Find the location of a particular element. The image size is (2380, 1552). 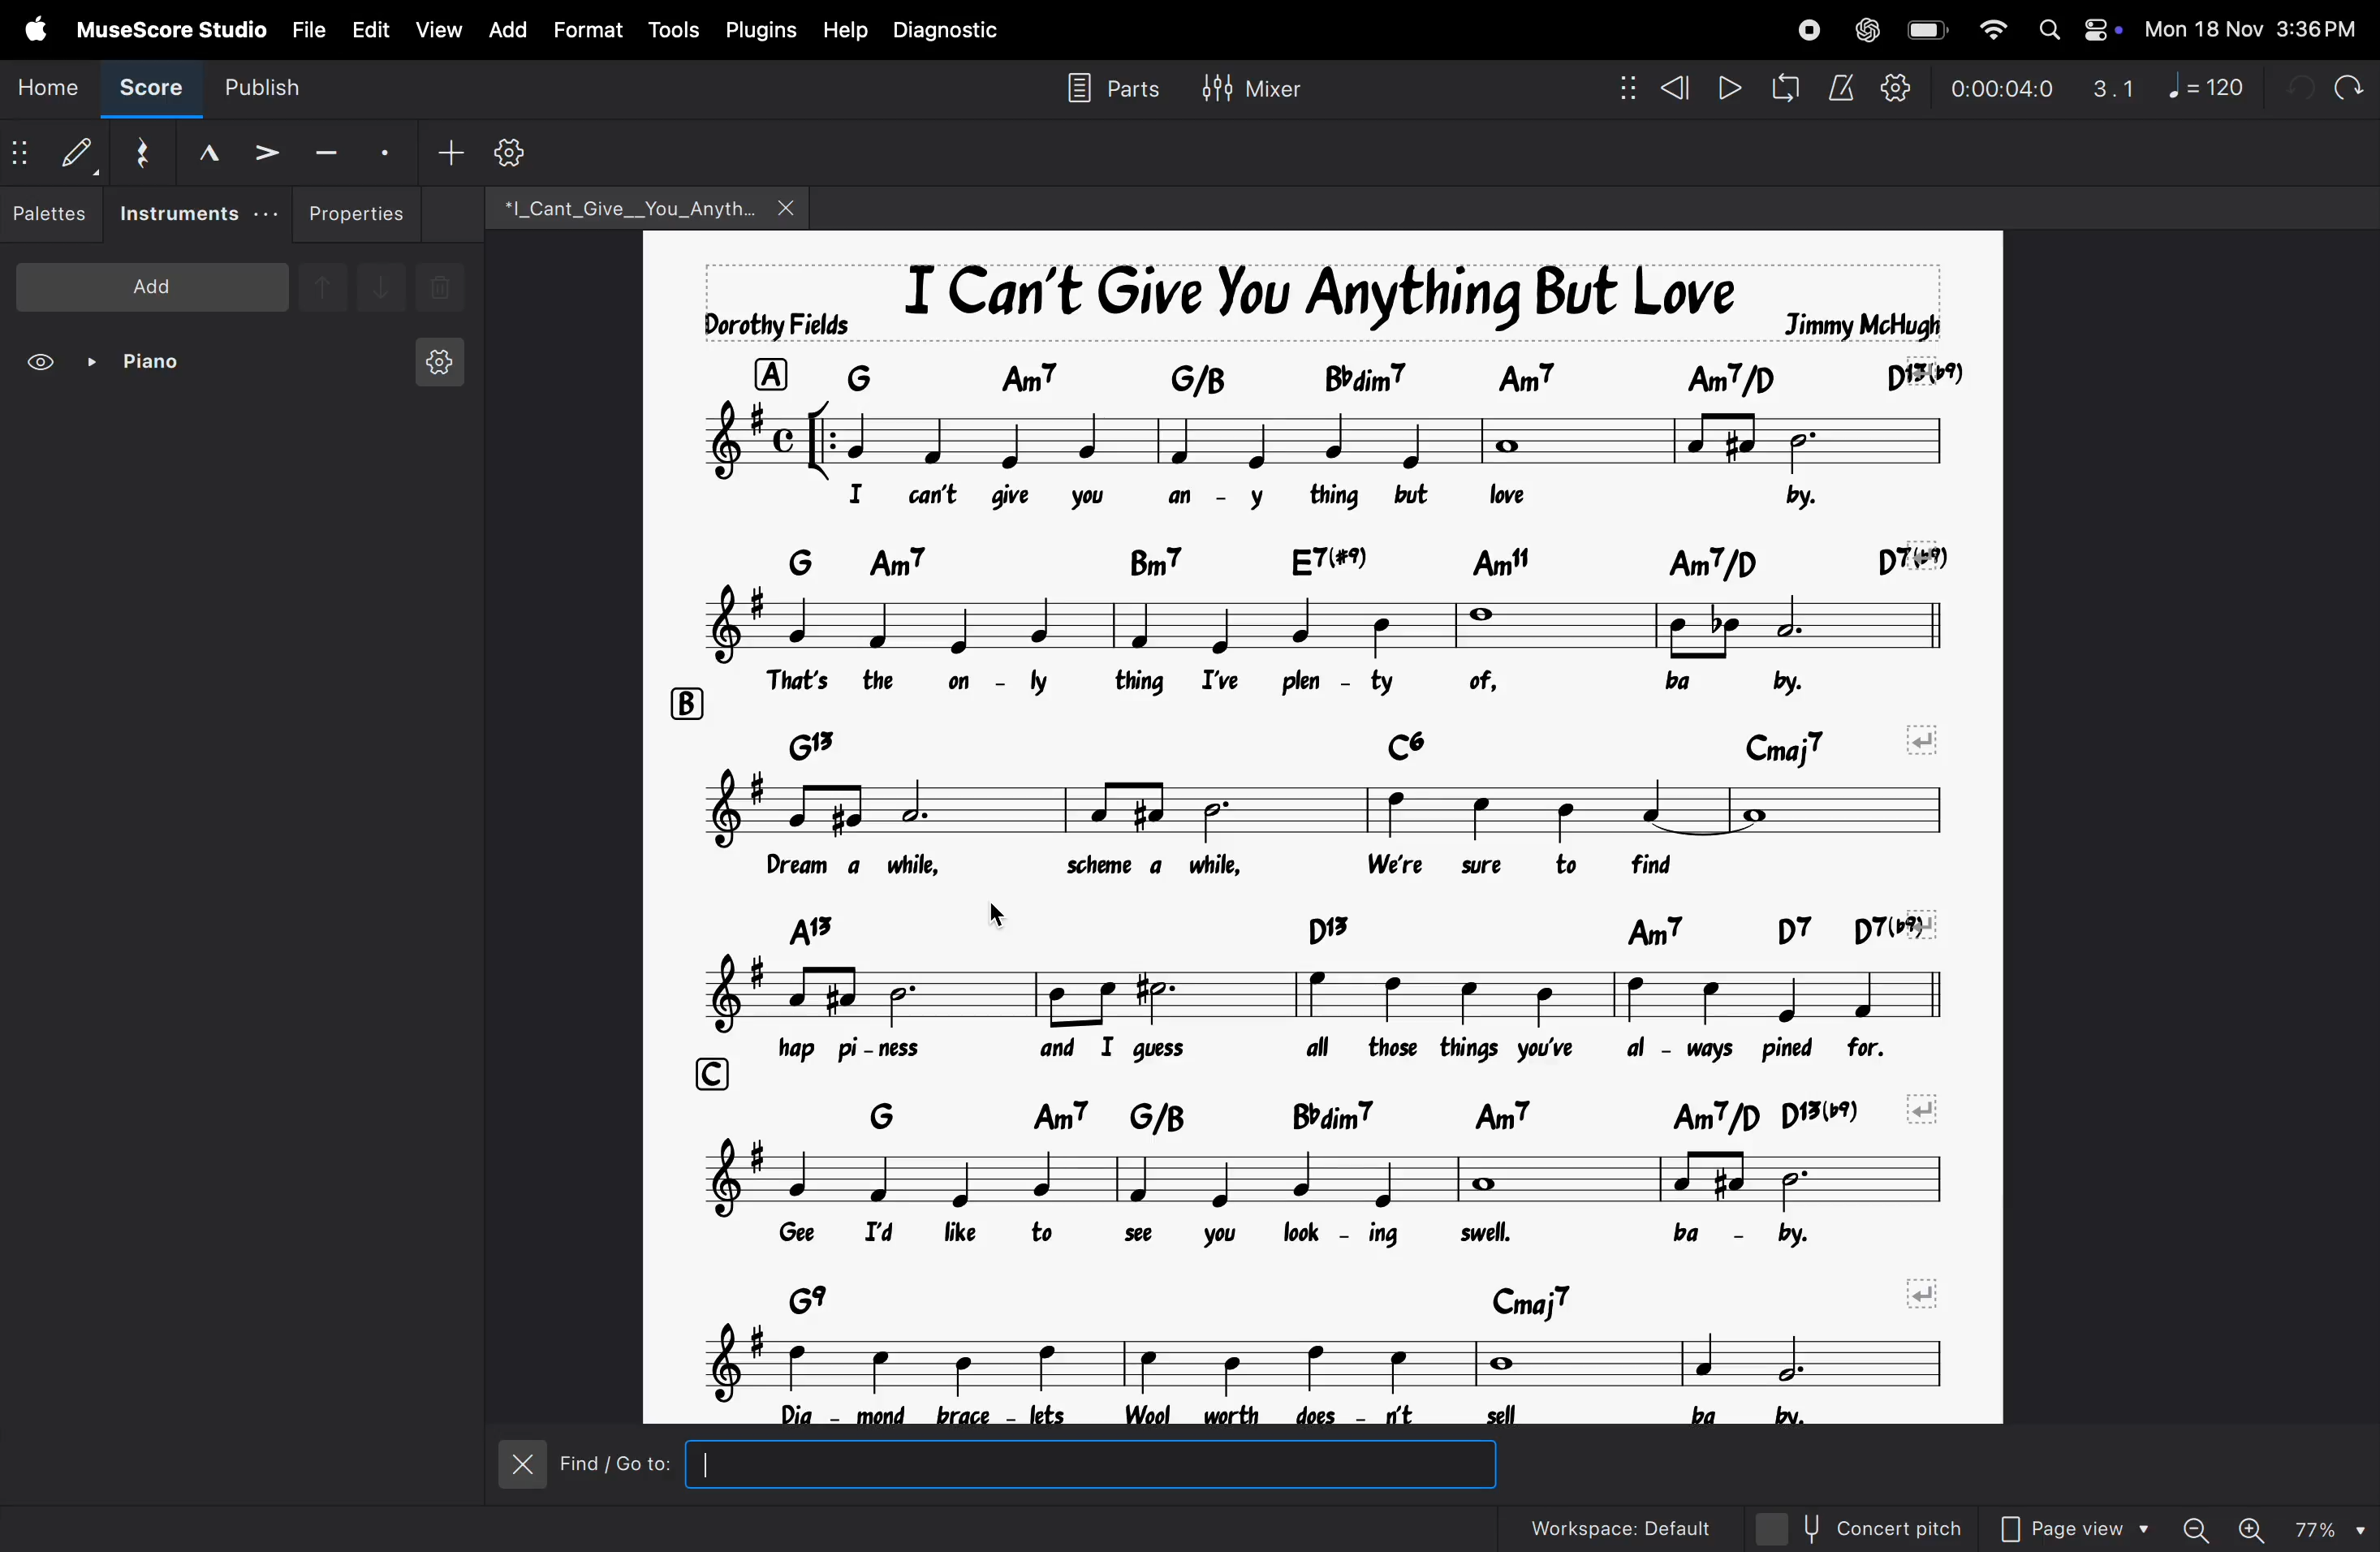

zoom percentage is located at coordinates (2331, 1529).